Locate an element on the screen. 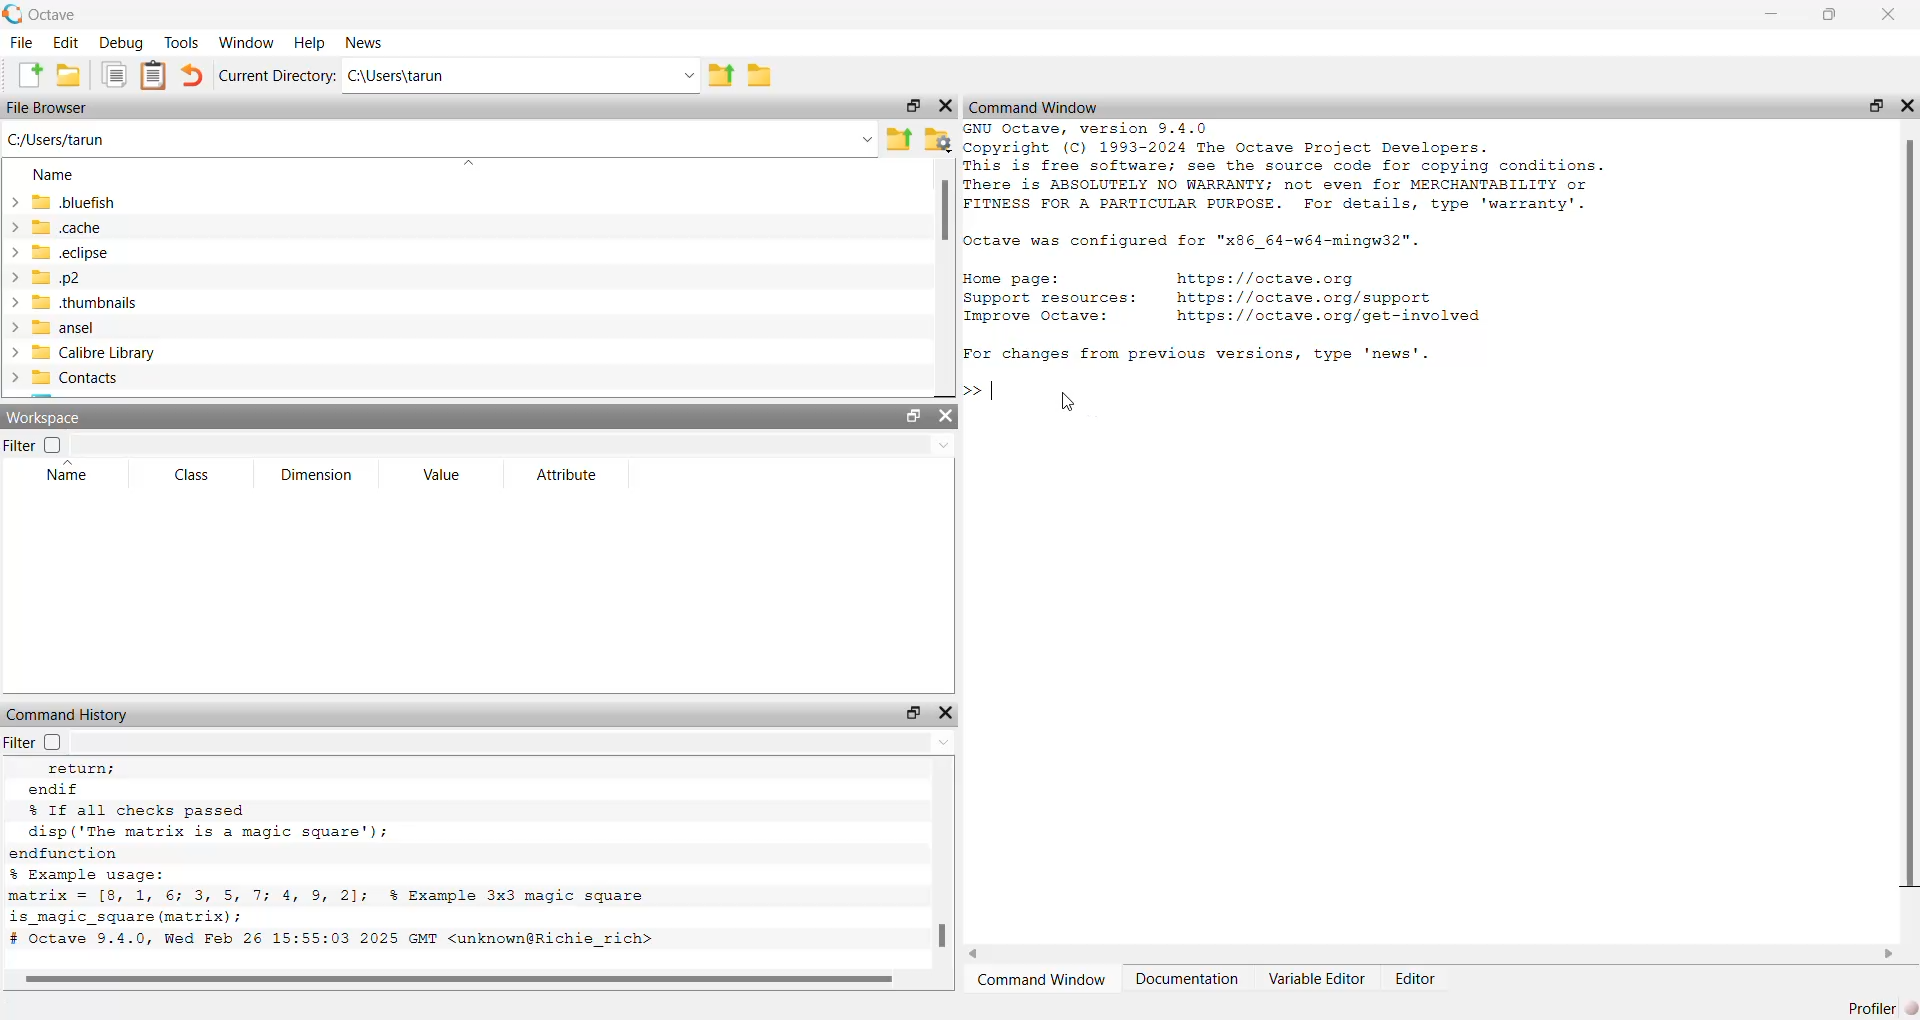 The image size is (1920, 1020). scroll left is located at coordinates (973, 953).